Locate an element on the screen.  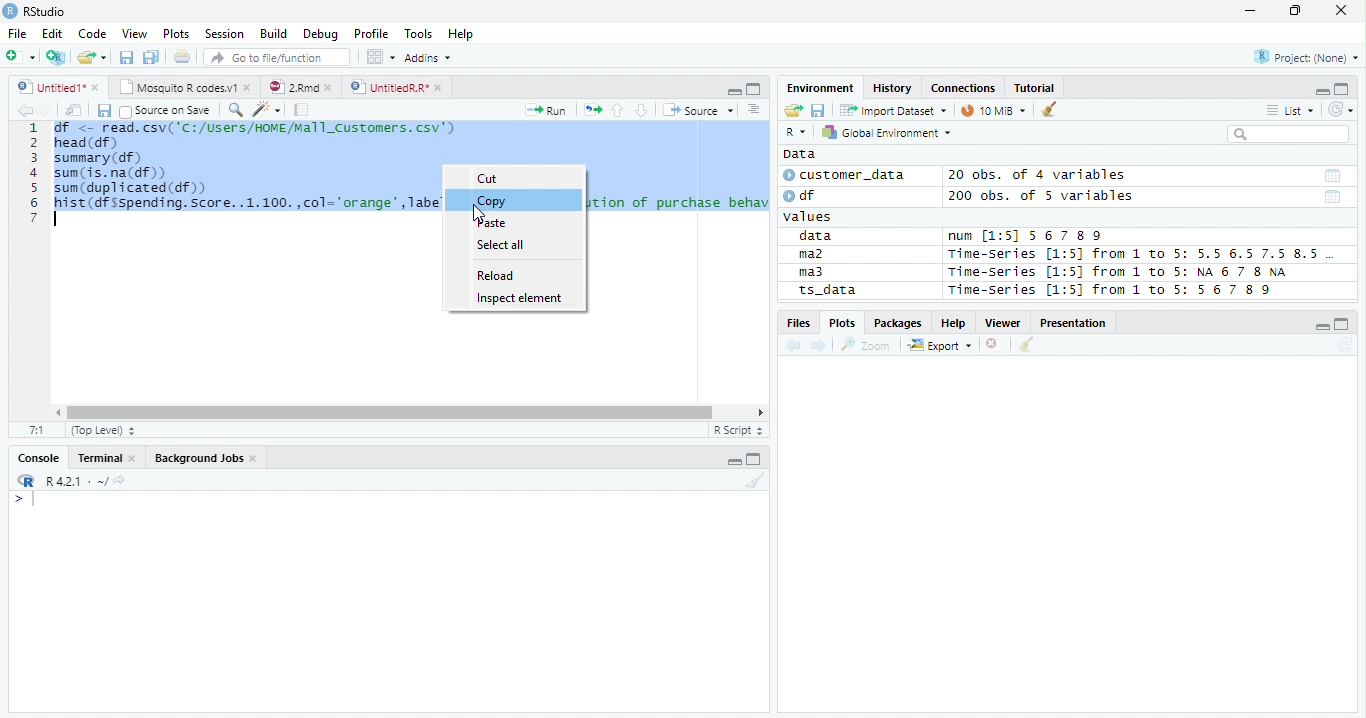
Row Number is located at coordinates (33, 172).